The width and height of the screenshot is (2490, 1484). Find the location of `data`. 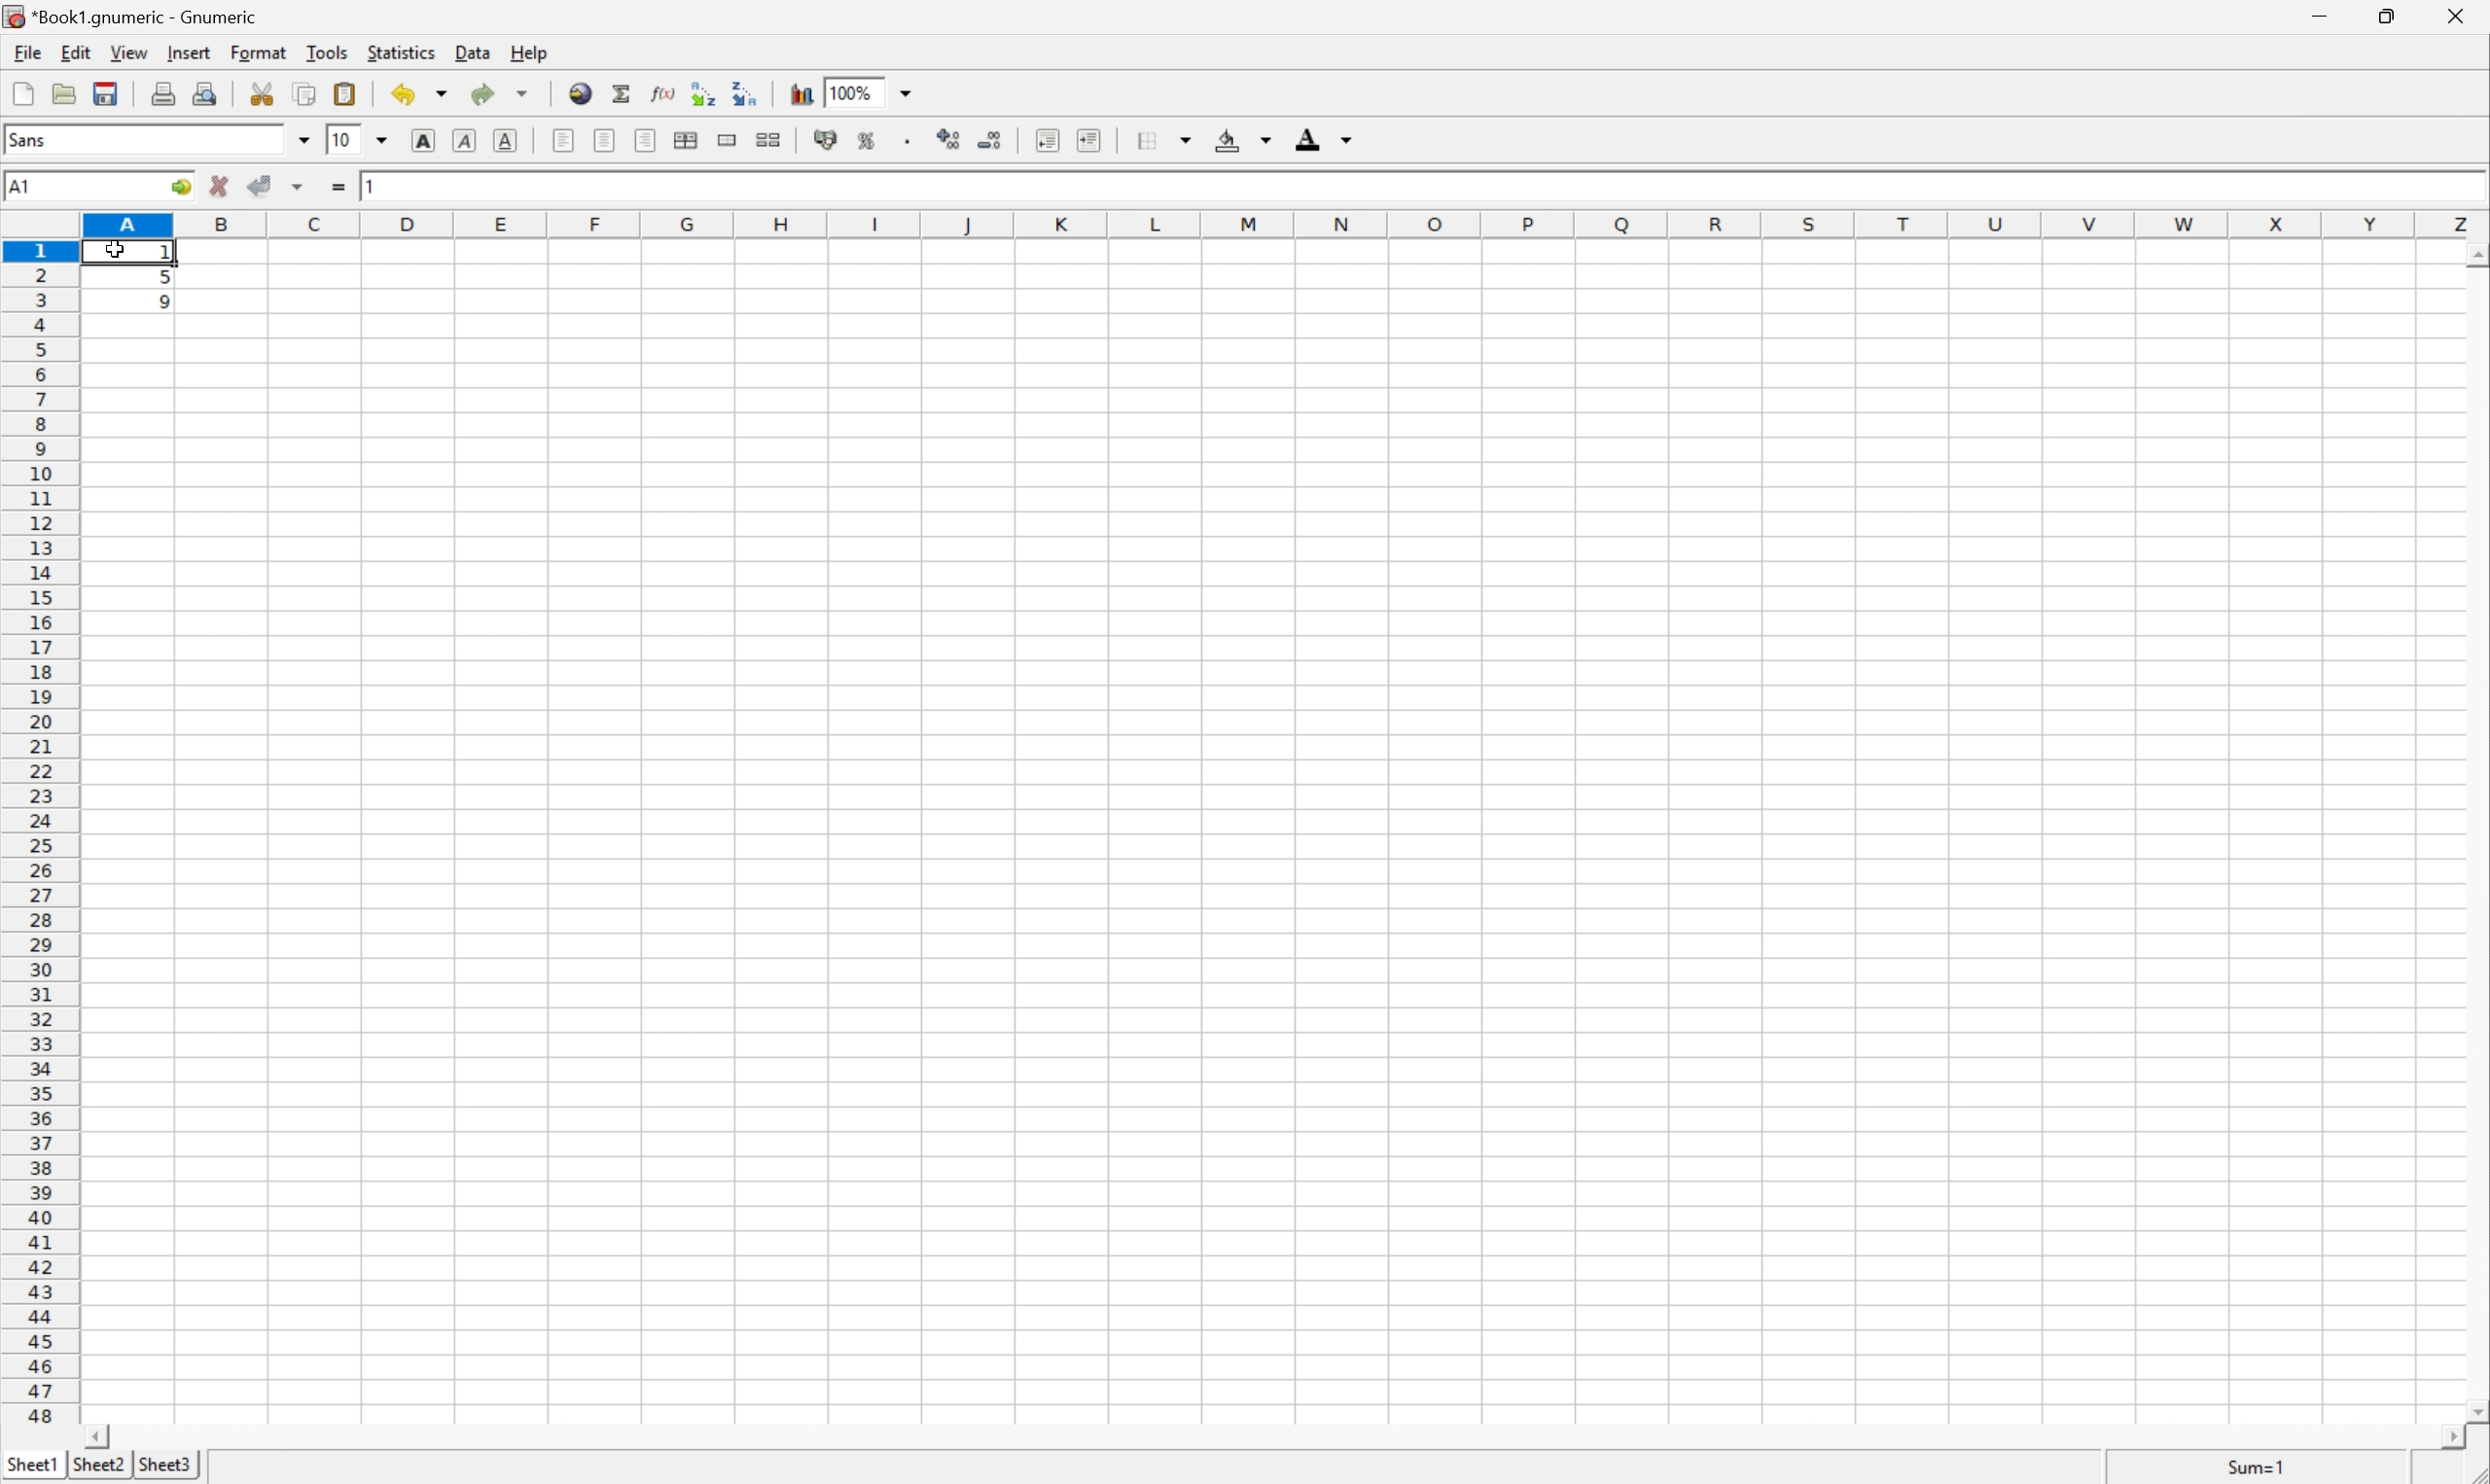

data is located at coordinates (475, 48).